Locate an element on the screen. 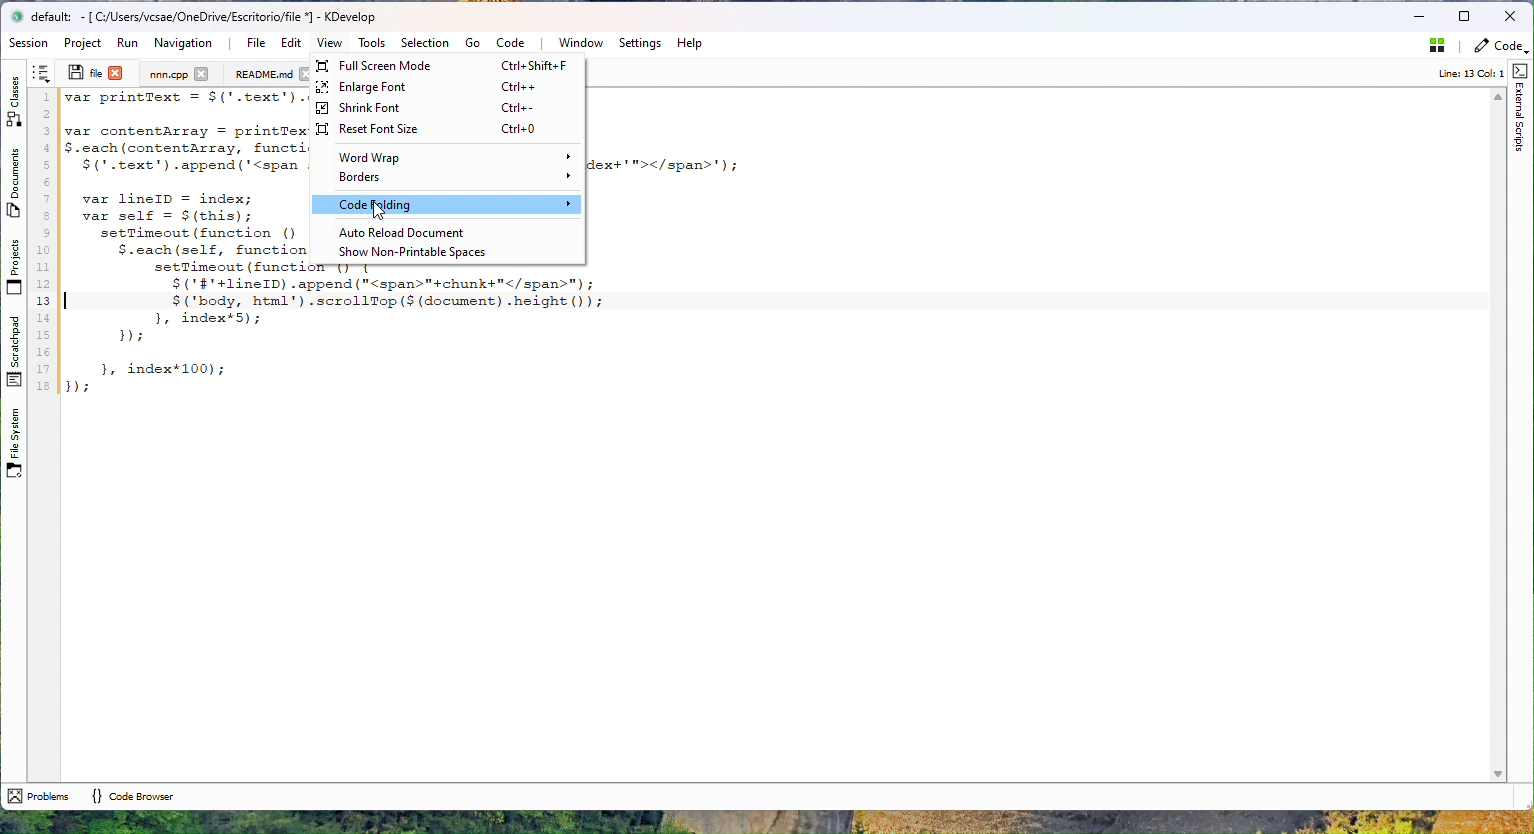 The image size is (1534, 834). code is located at coordinates (1499, 49).